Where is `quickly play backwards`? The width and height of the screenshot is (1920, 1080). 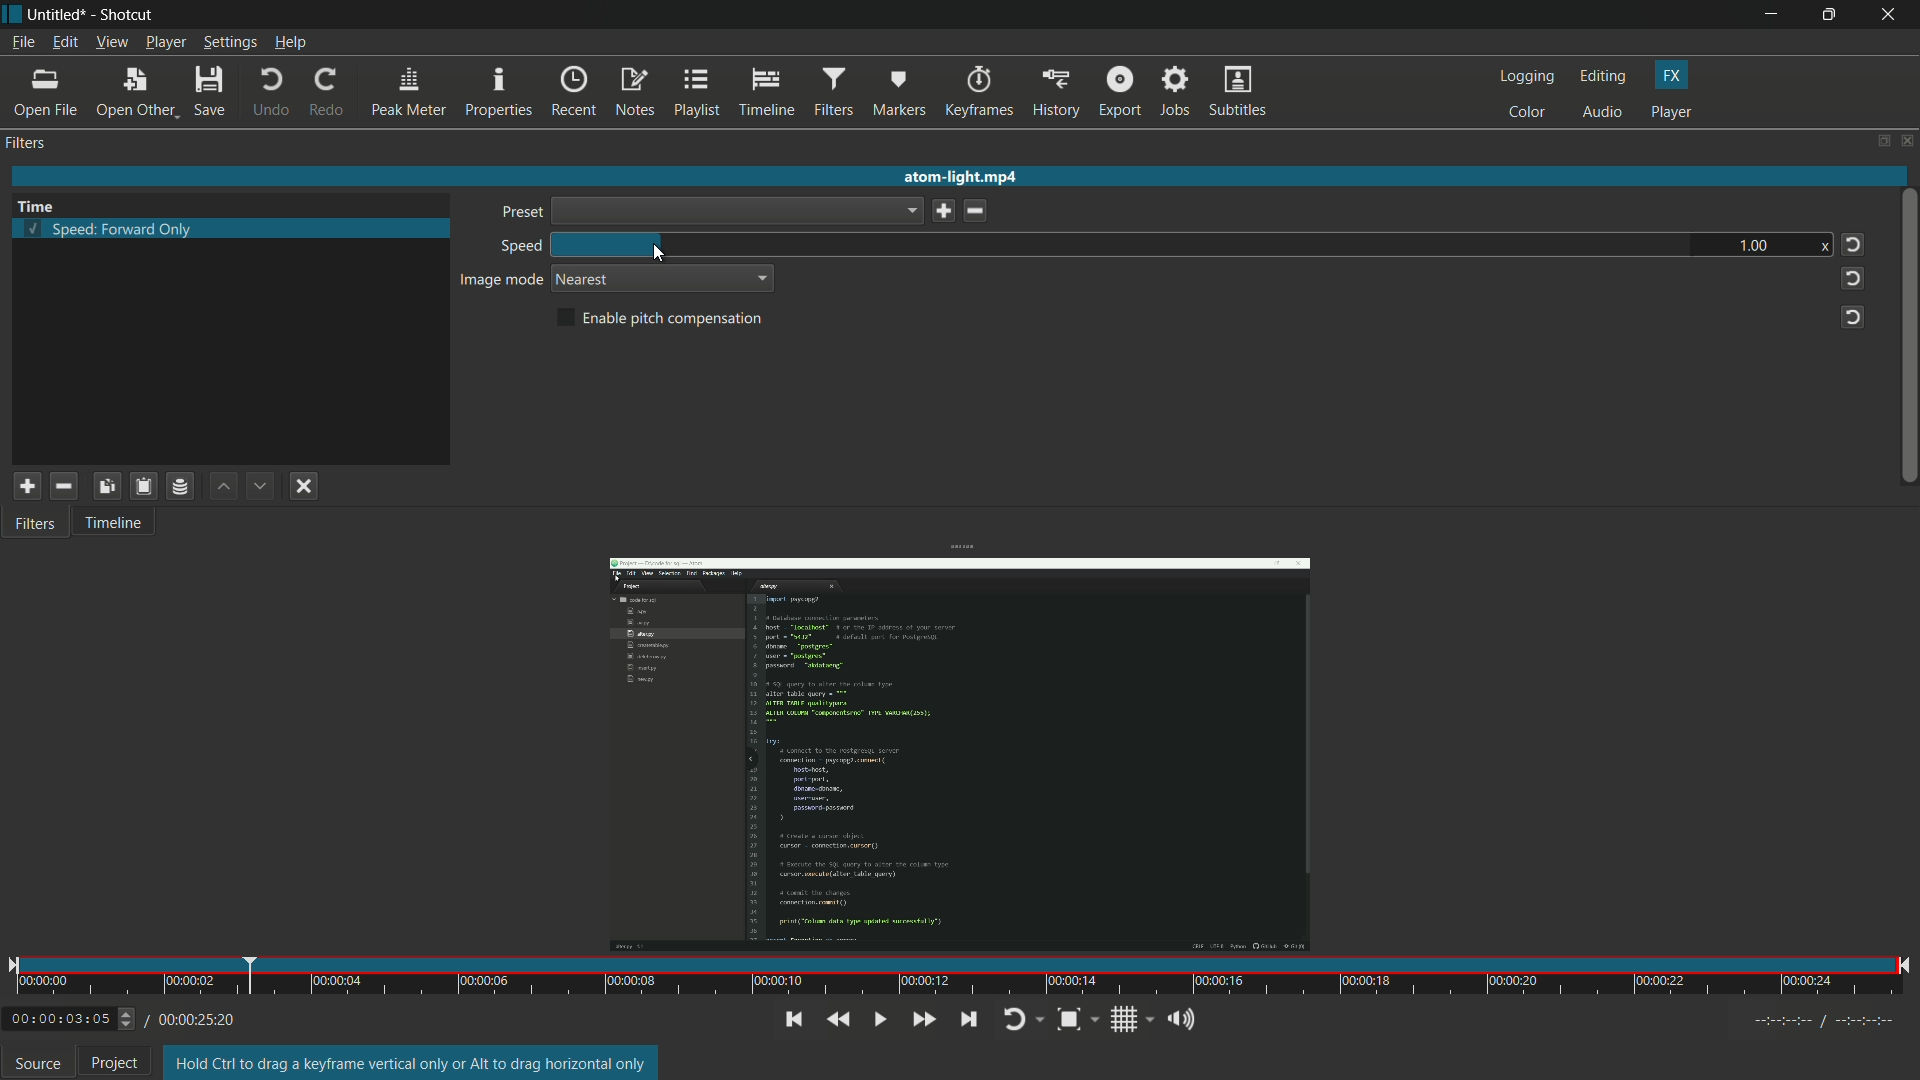
quickly play backwards is located at coordinates (839, 1020).